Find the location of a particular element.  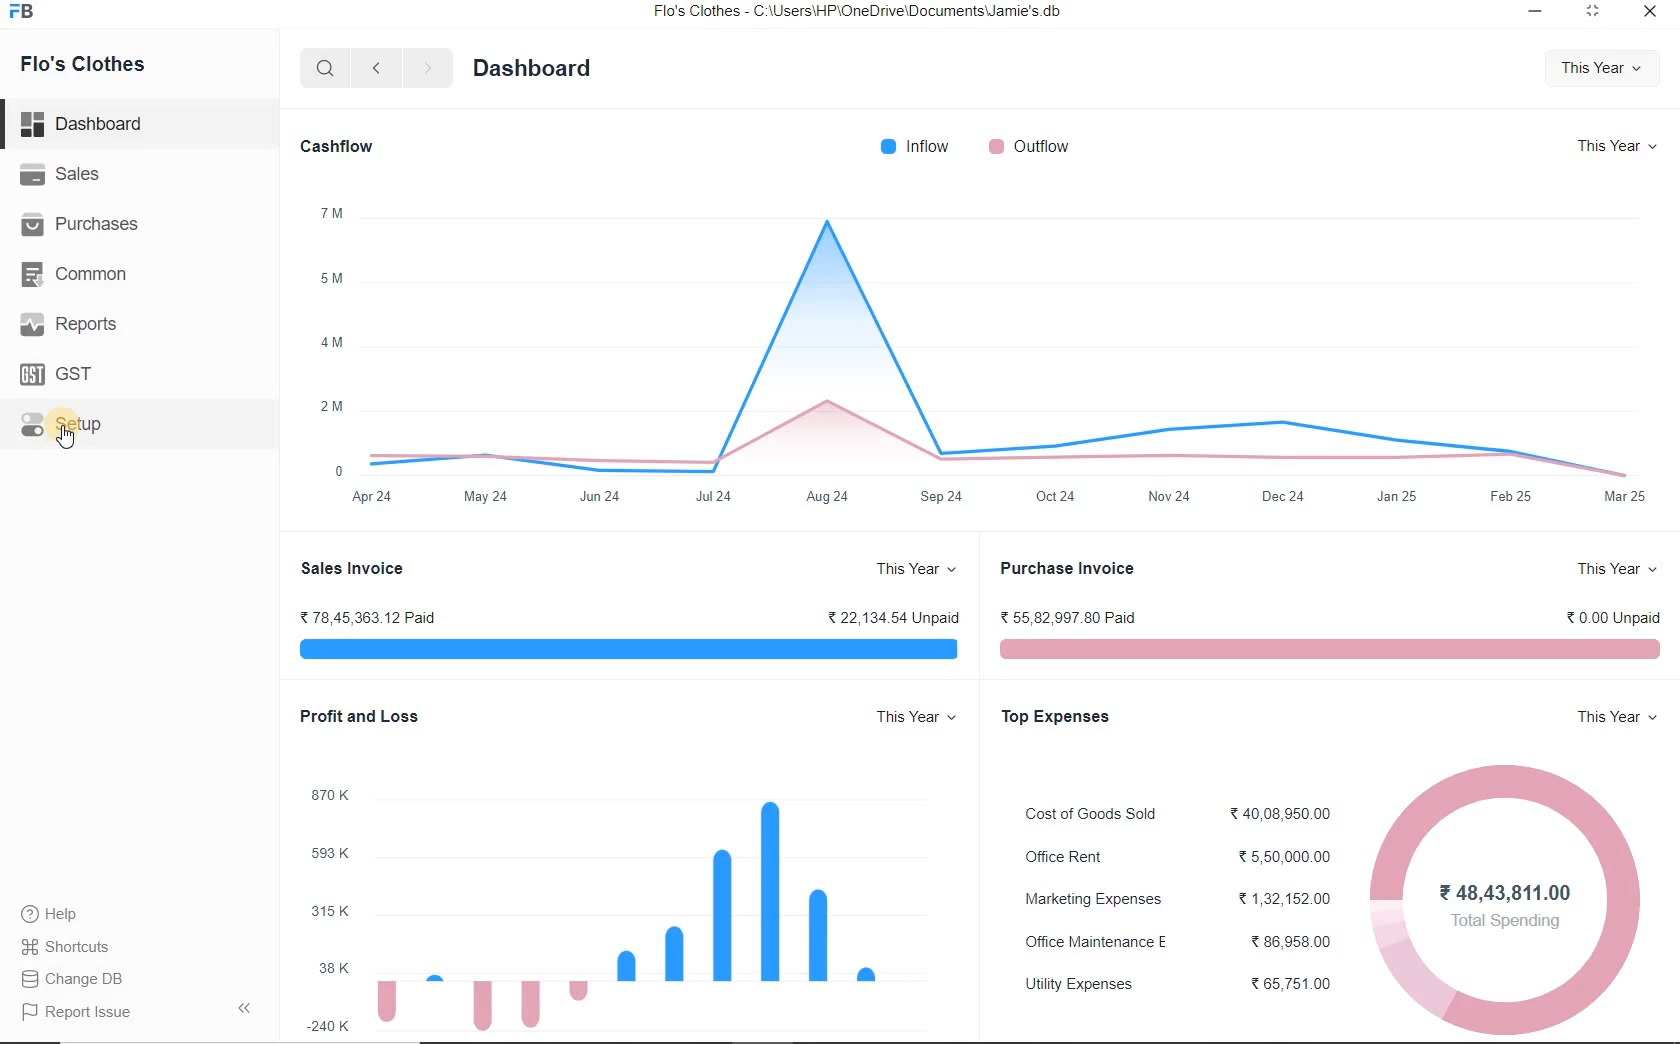

315 K is located at coordinates (334, 906).